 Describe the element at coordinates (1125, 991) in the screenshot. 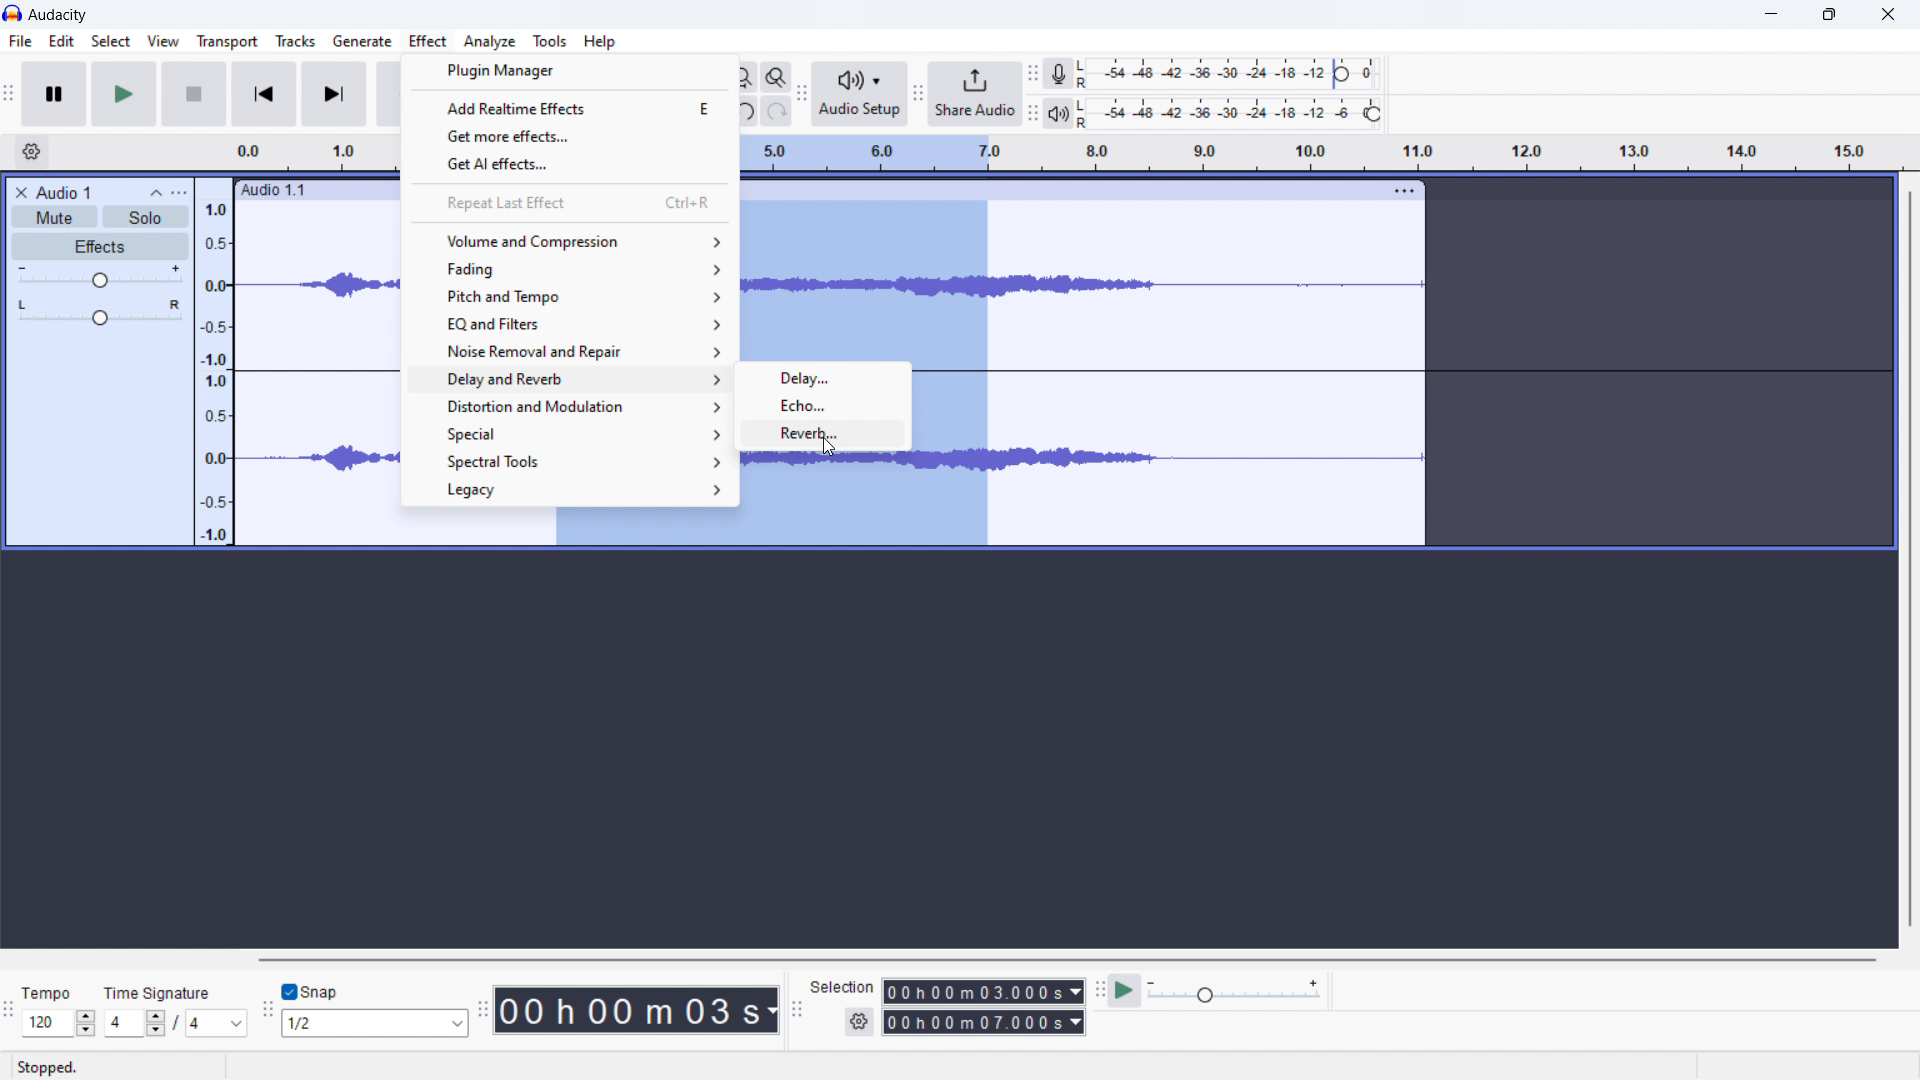

I see `play at speed` at that location.